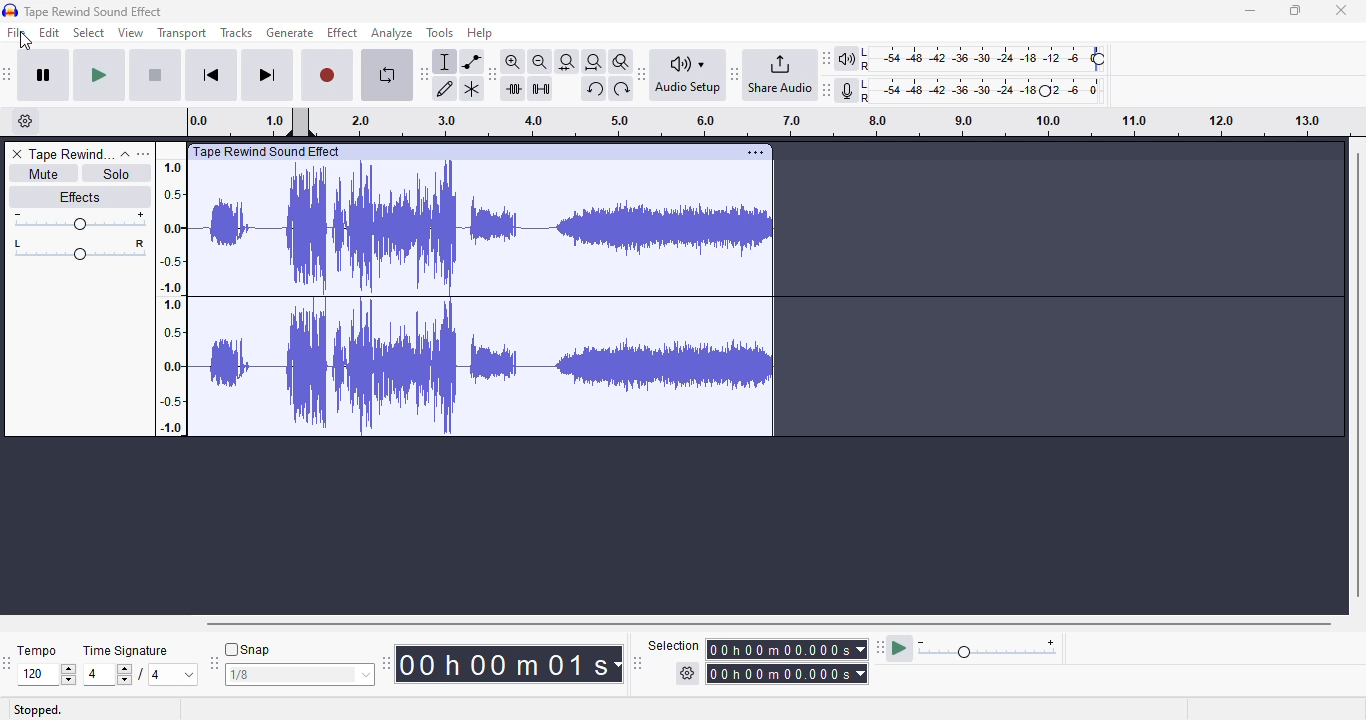 The width and height of the screenshot is (1366, 720). Describe the element at coordinates (328, 77) in the screenshot. I see `record` at that location.